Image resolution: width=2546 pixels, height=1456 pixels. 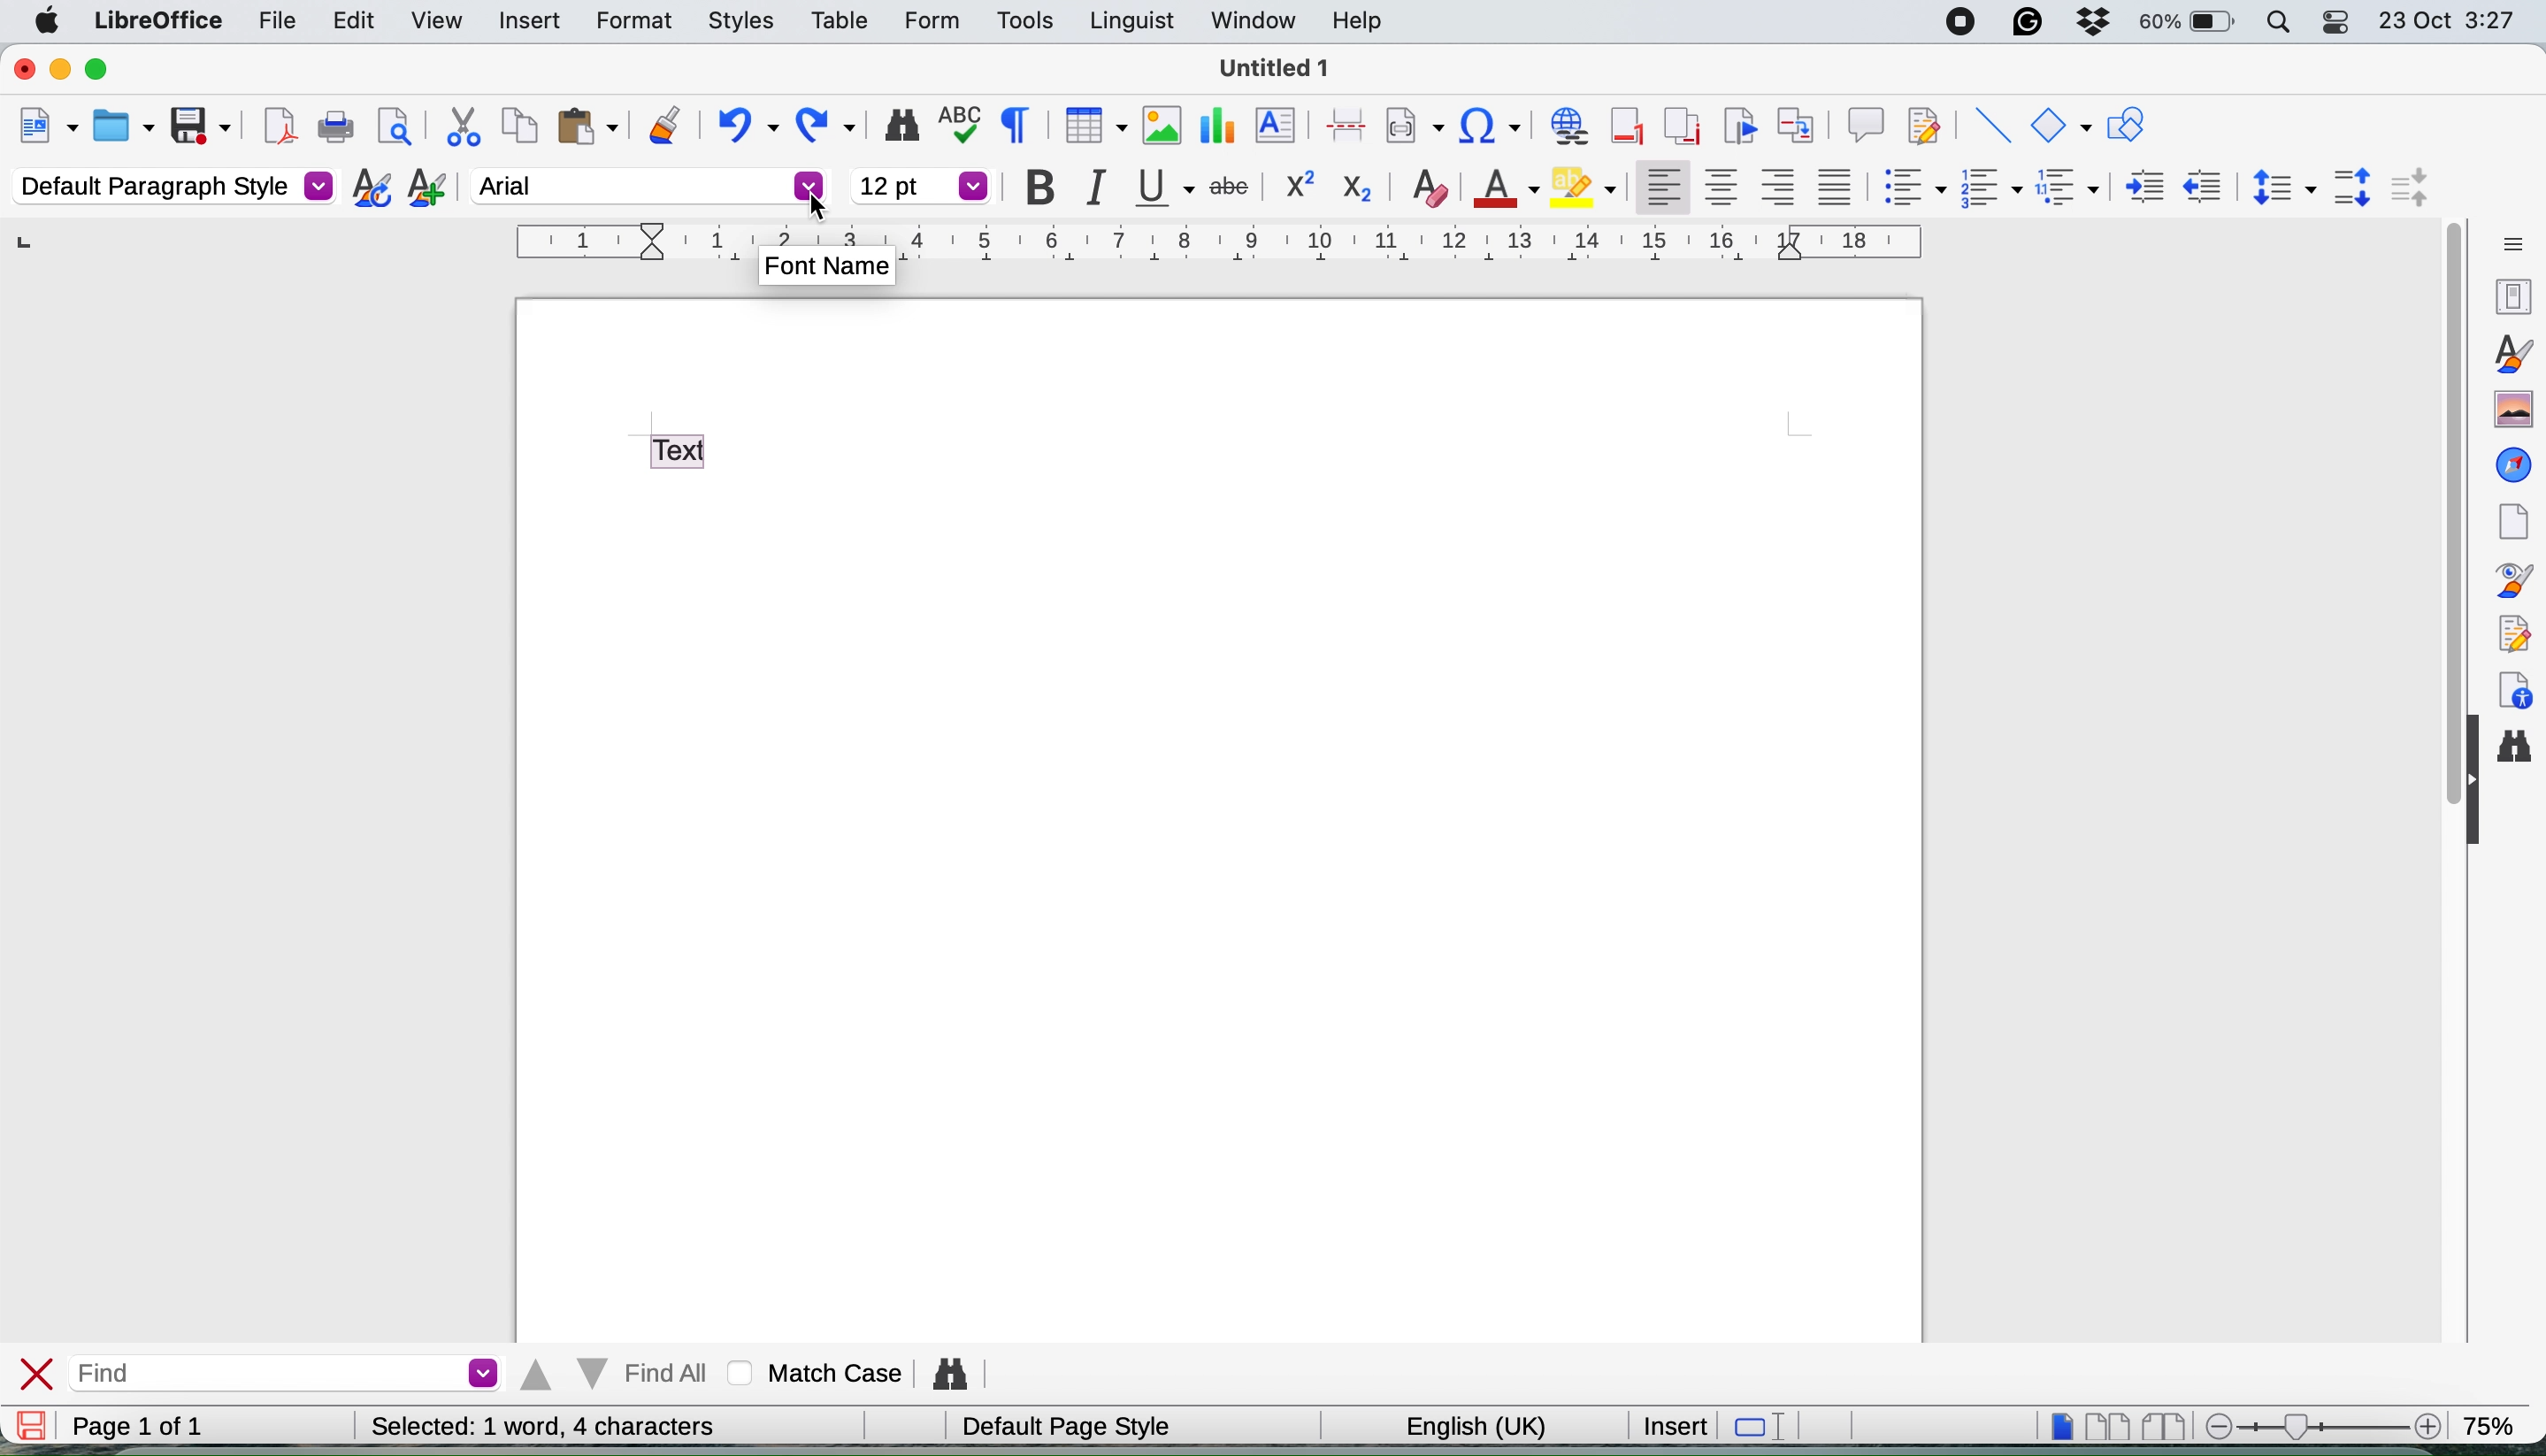 What do you see at coordinates (1588, 186) in the screenshot?
I see `fill color` at bounding box center [1588, 186].